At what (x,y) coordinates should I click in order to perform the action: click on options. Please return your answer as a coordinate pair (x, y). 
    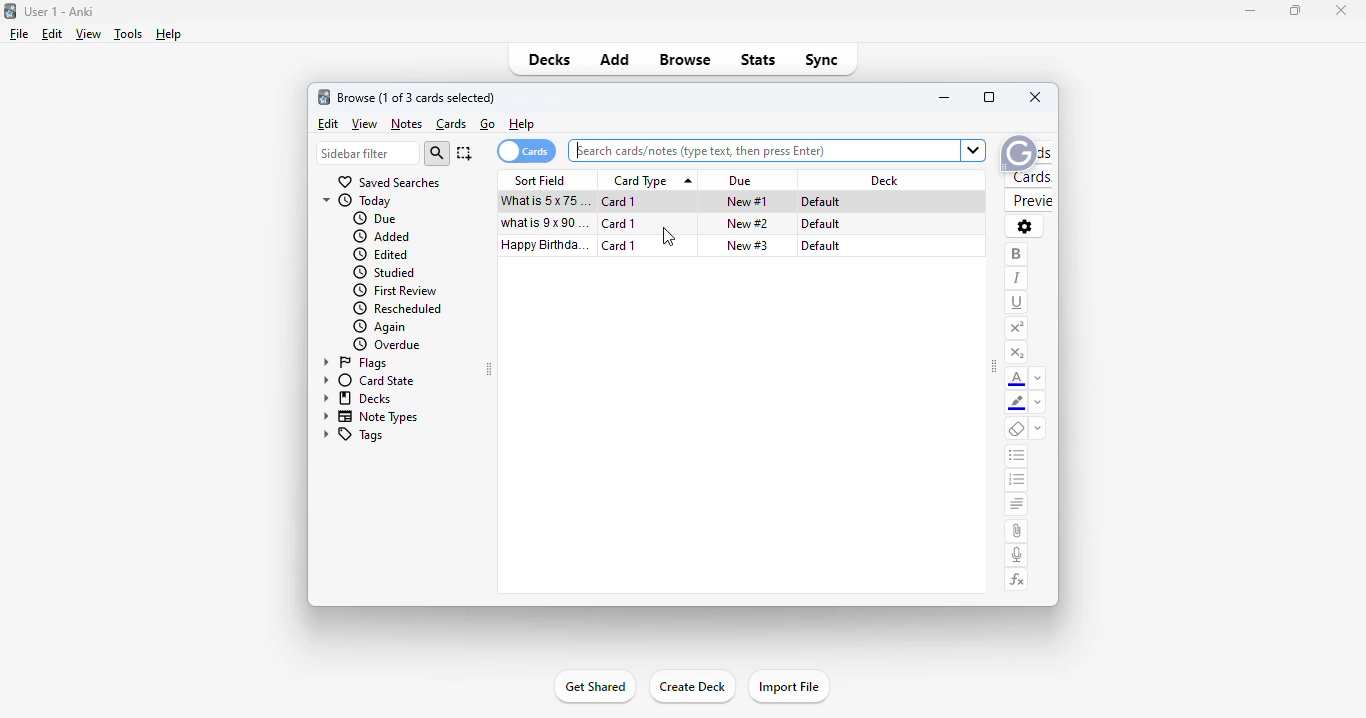
    Looking at the image, I should click on (1025, 227).